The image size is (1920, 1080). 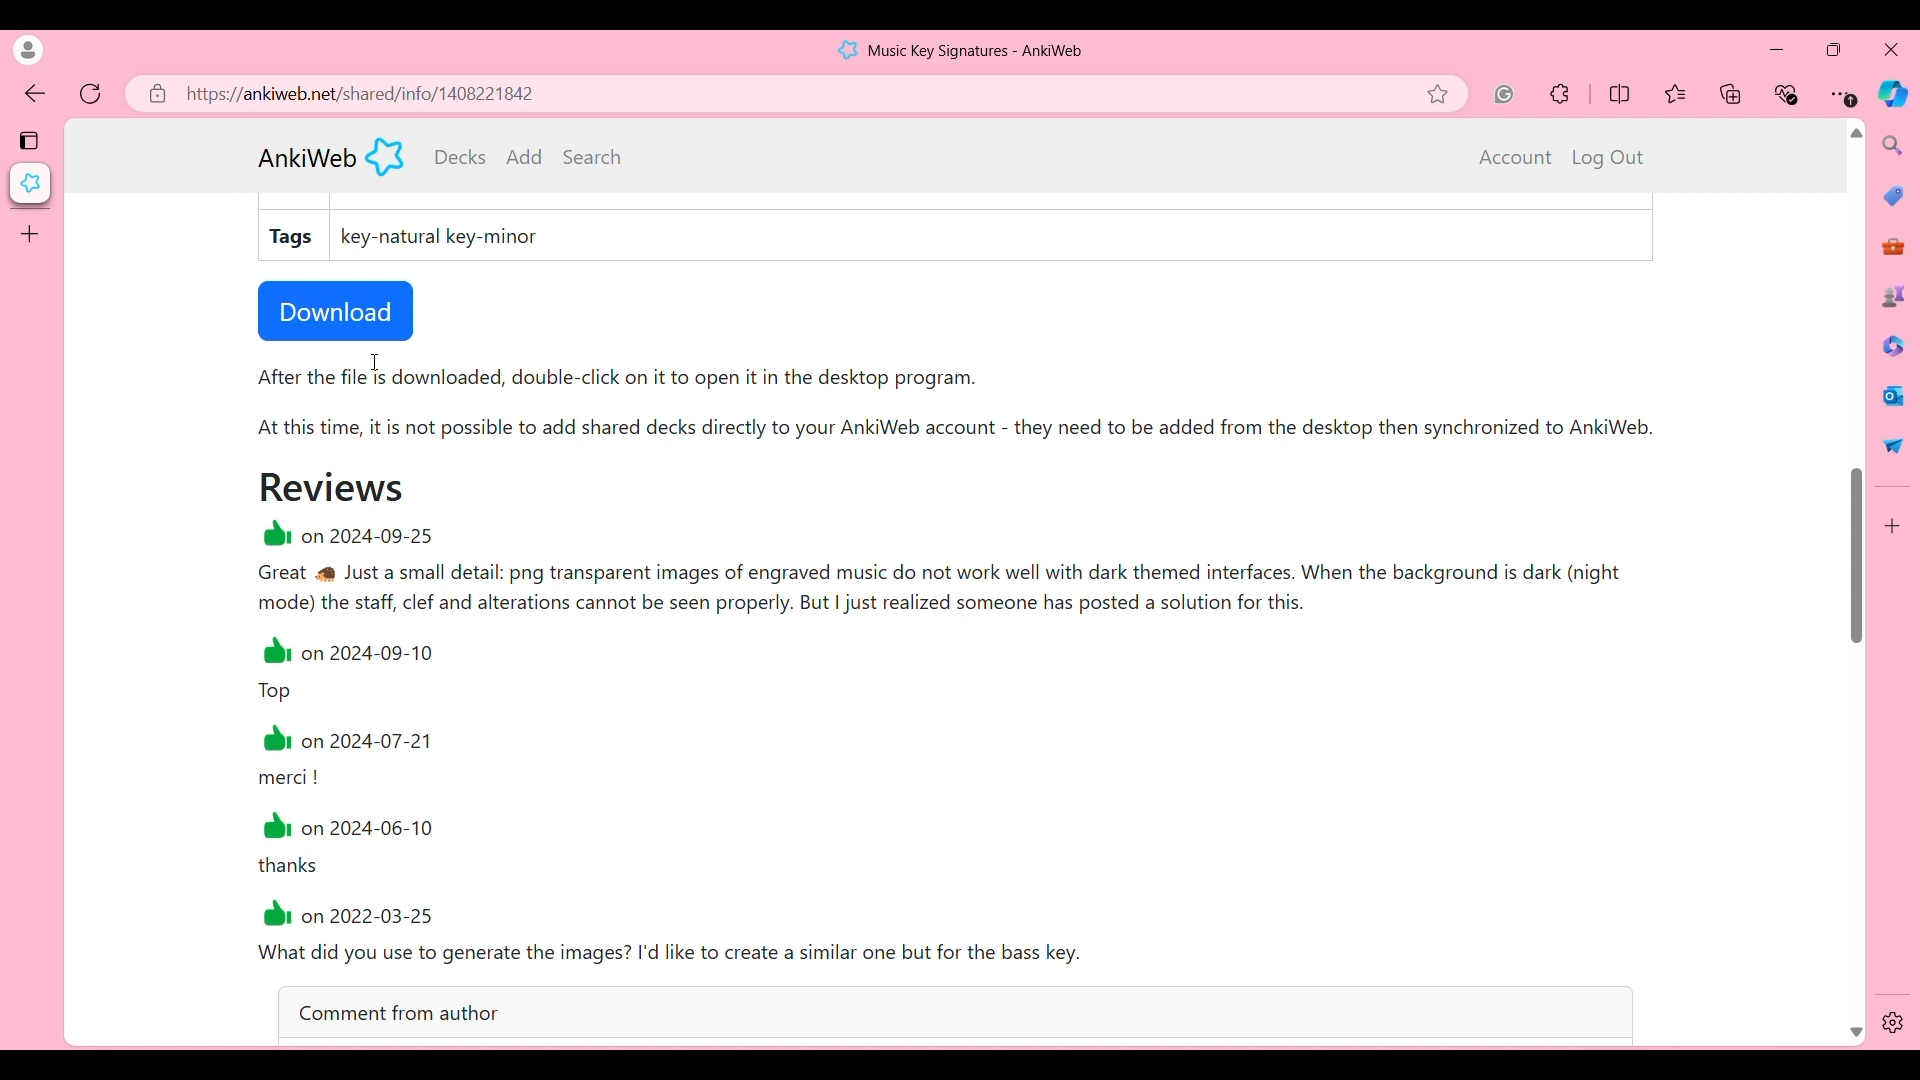 I want to click on Cursor, so click(x=374, y=362).